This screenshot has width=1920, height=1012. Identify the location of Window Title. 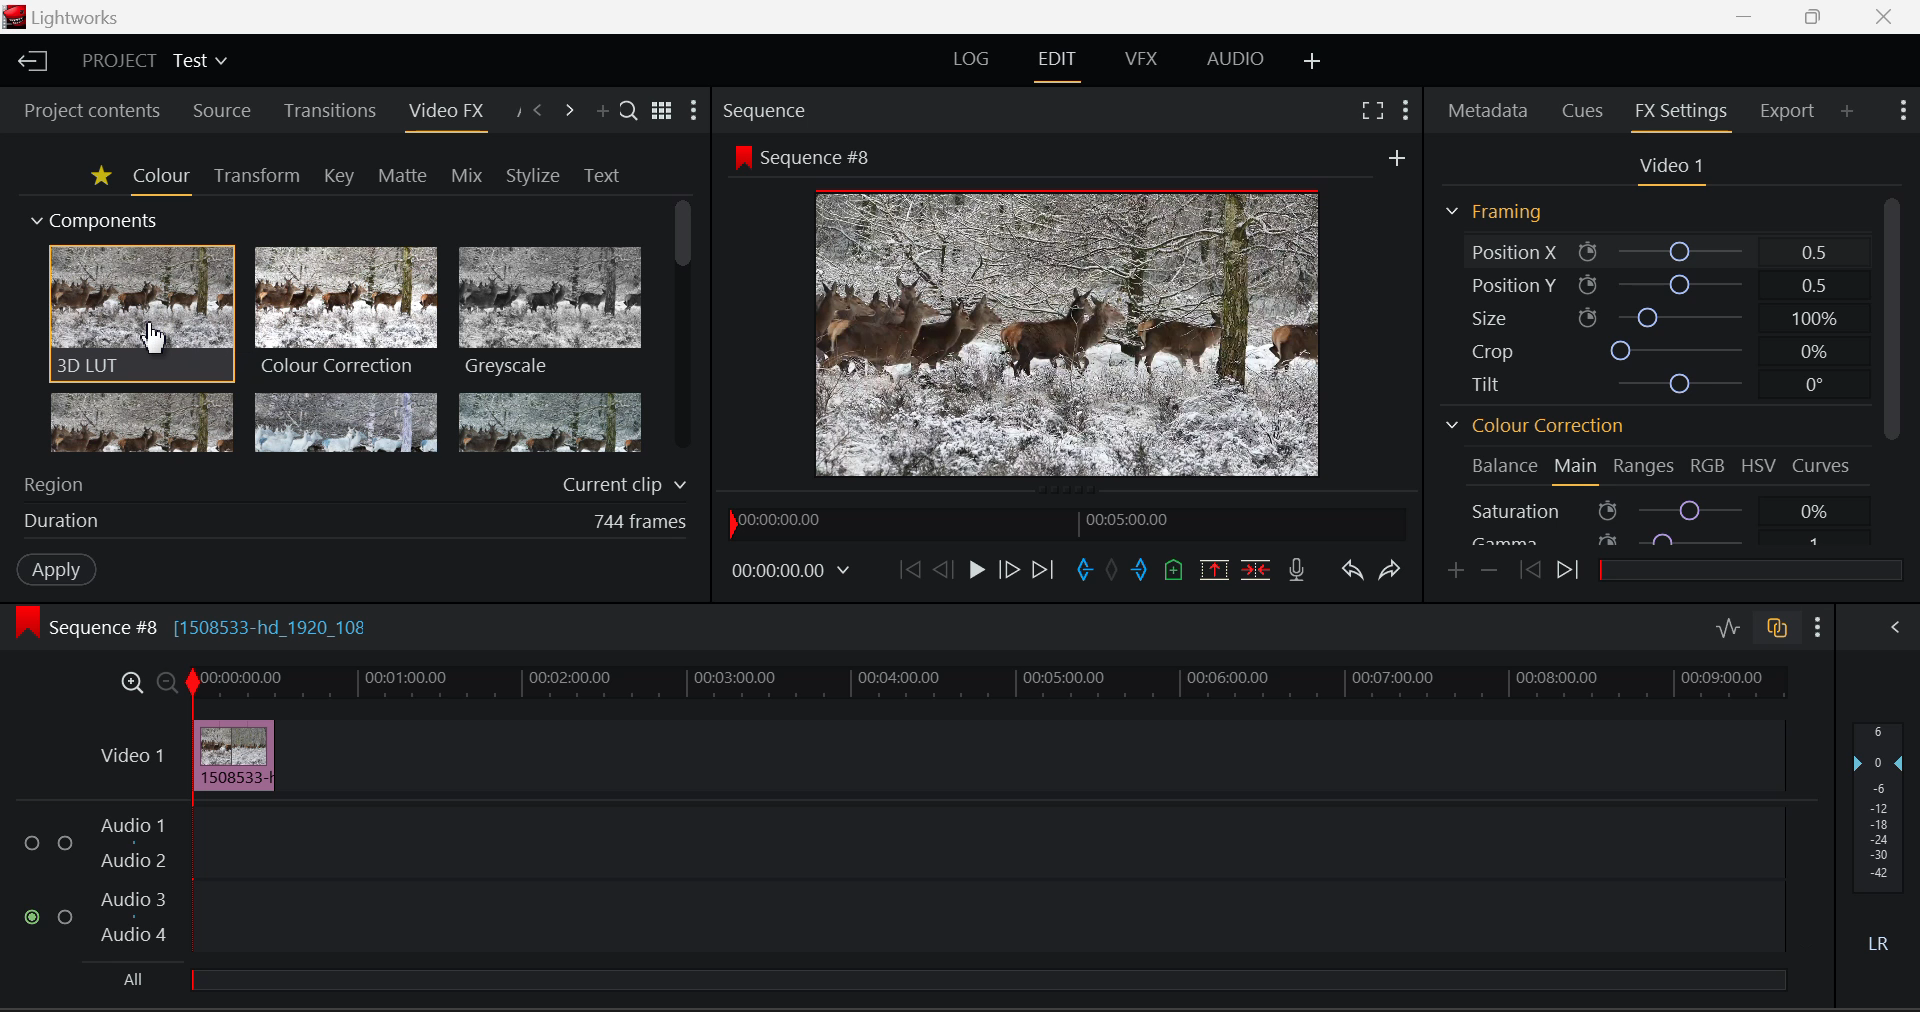
(66, 17).